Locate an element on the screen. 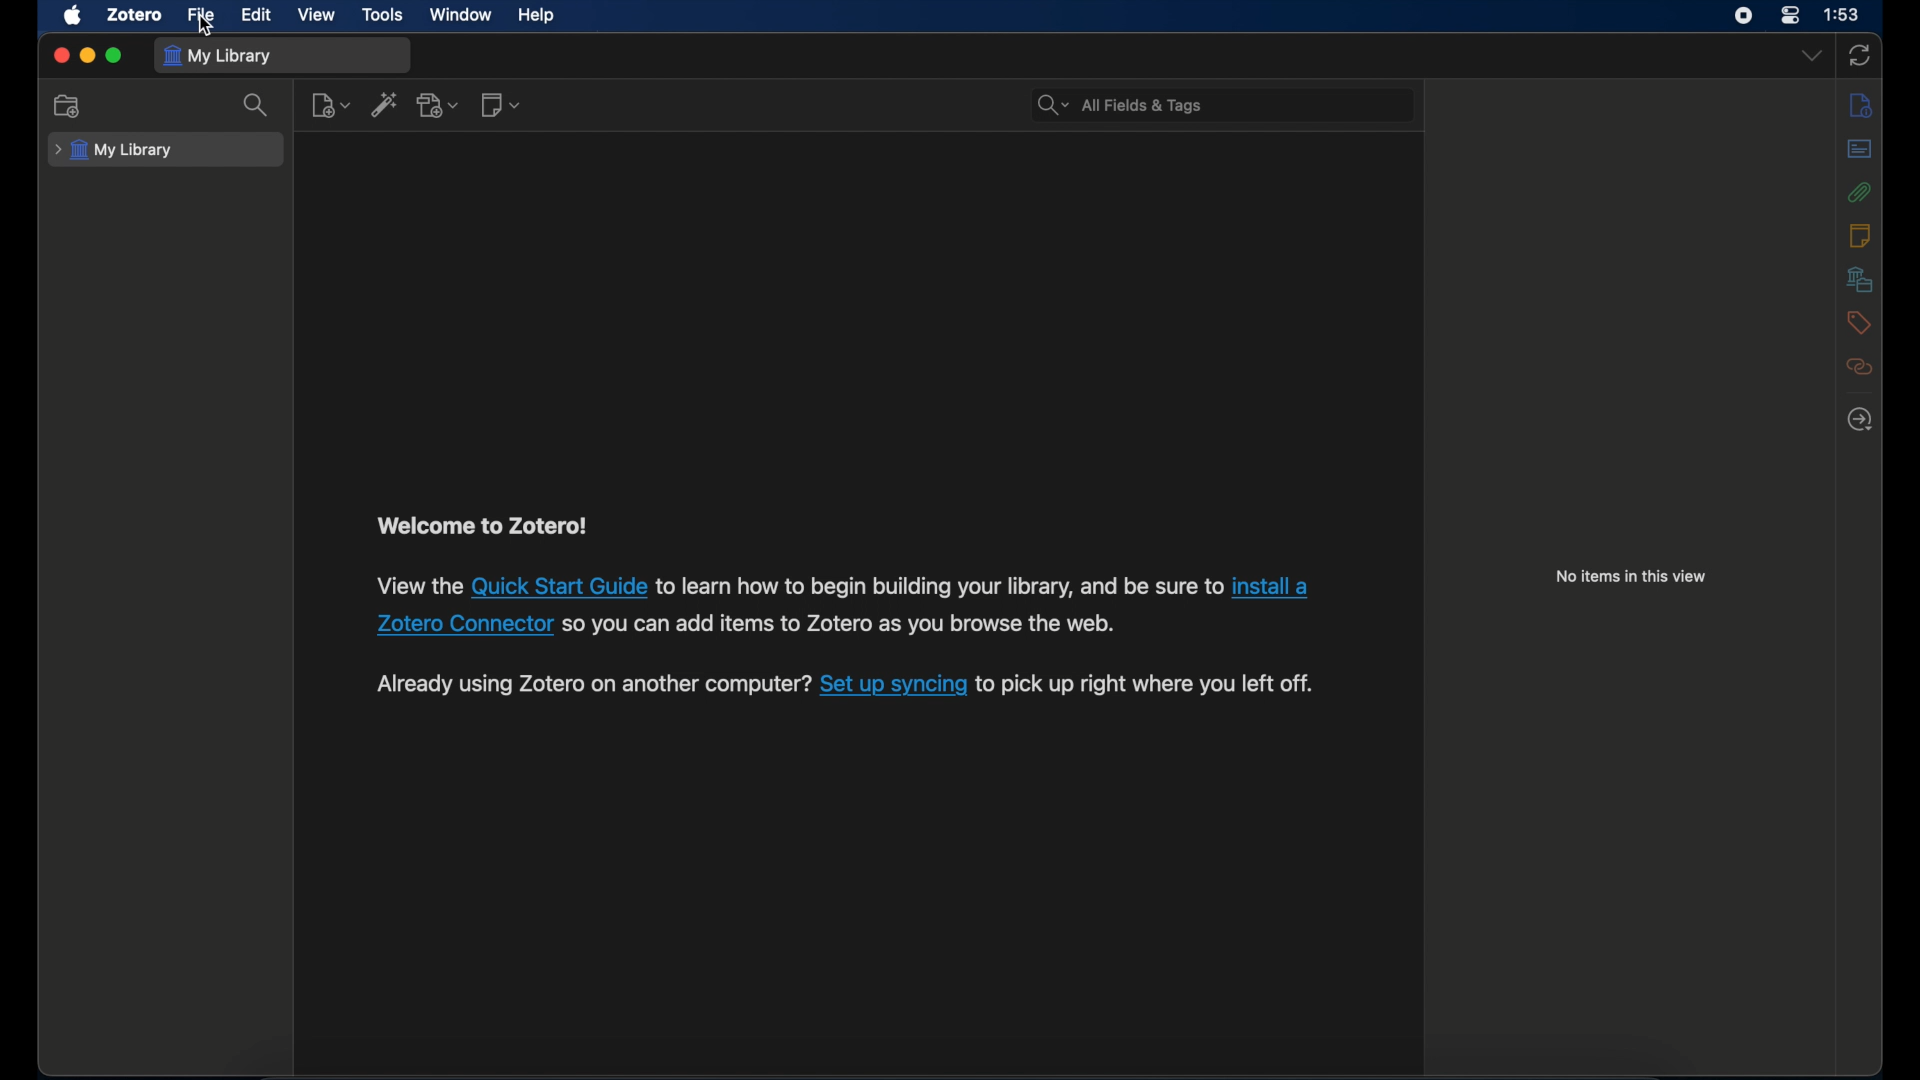 The image size is (1920, 1080). my library is located at coordinates (116, 150).